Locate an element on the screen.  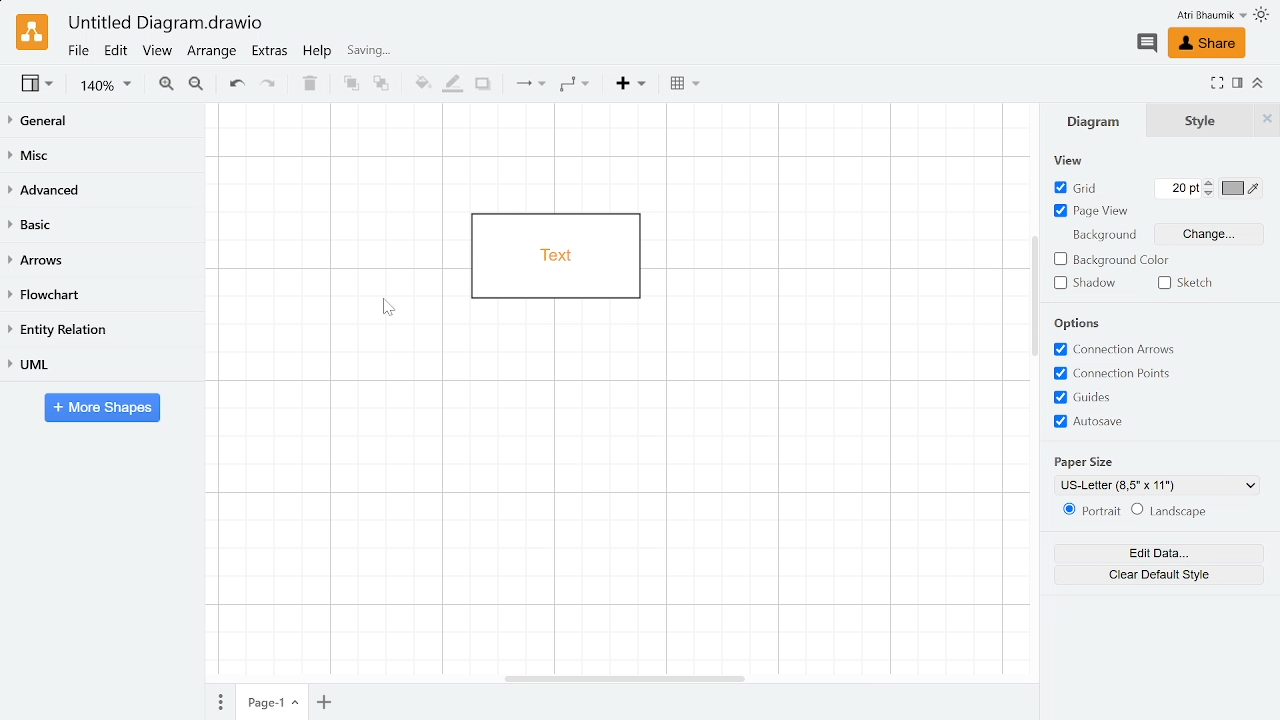
Theme is located at coordinates (1264, 15).